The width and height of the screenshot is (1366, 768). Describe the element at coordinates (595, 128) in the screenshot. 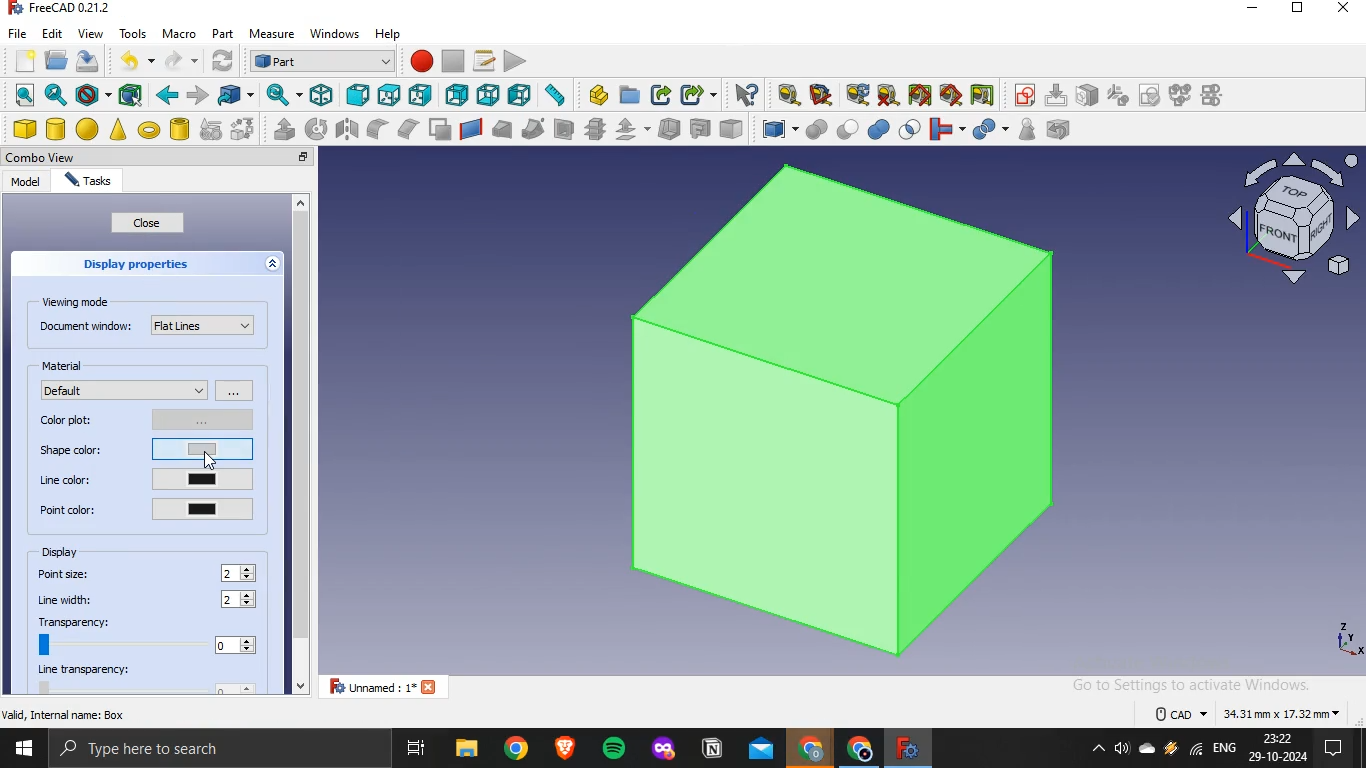

I see `crross section` at that location.